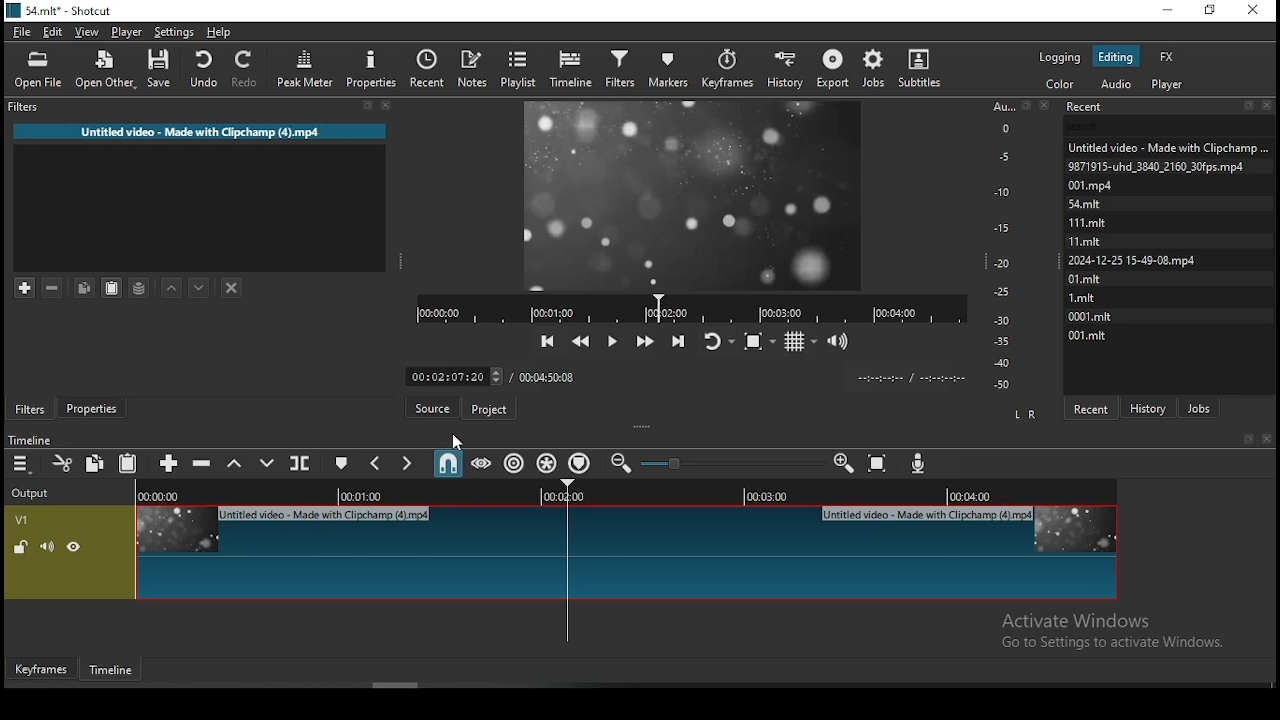  What do you see at coordinates (455, 443) in the screenshot?
I see `cursor` at bounding box center [455, 443].